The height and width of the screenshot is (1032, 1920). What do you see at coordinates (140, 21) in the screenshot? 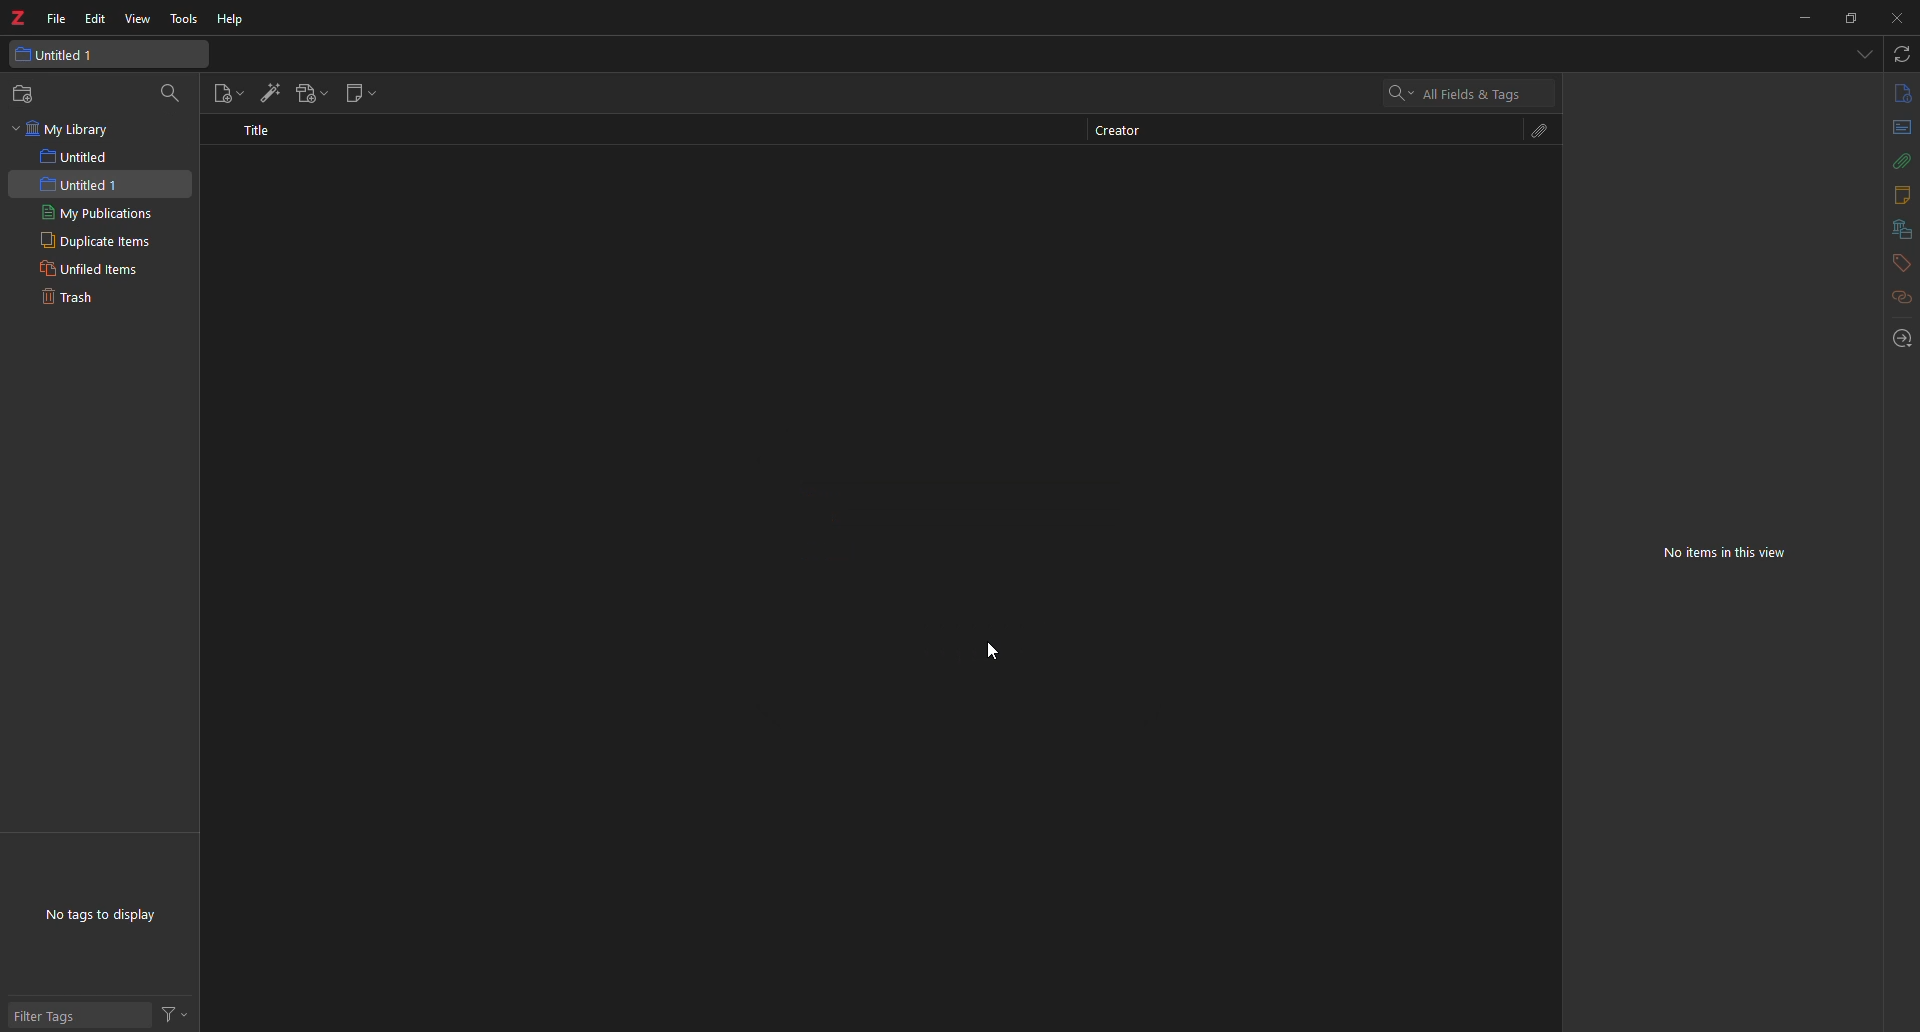
I see `view` at bounding box center [140, 21].